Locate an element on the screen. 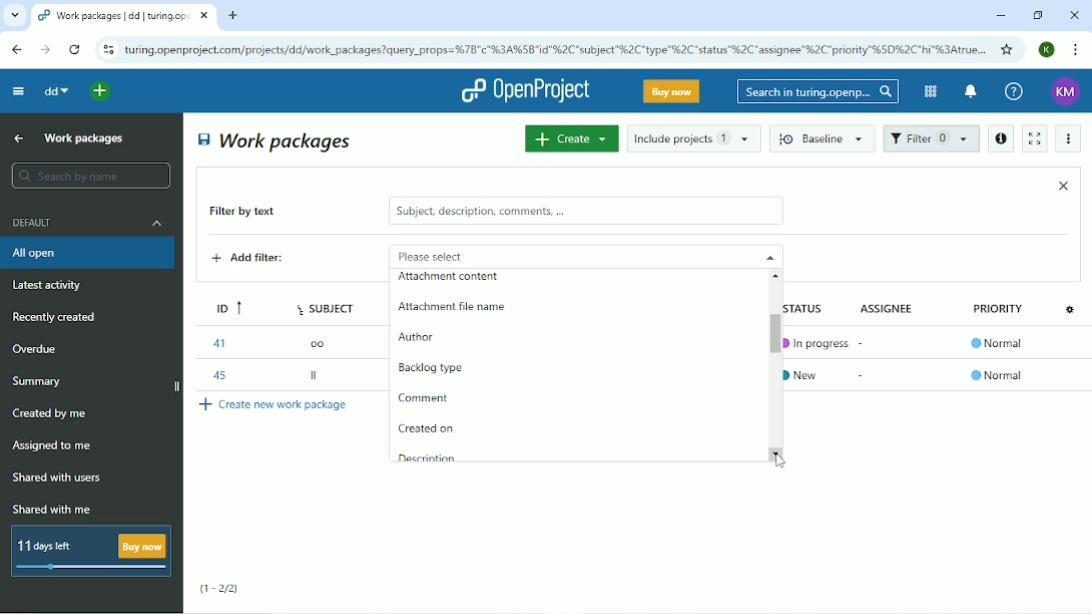 The width and height of the screenshot is (1092, 614). In progress is located at coordinates (816, 343).